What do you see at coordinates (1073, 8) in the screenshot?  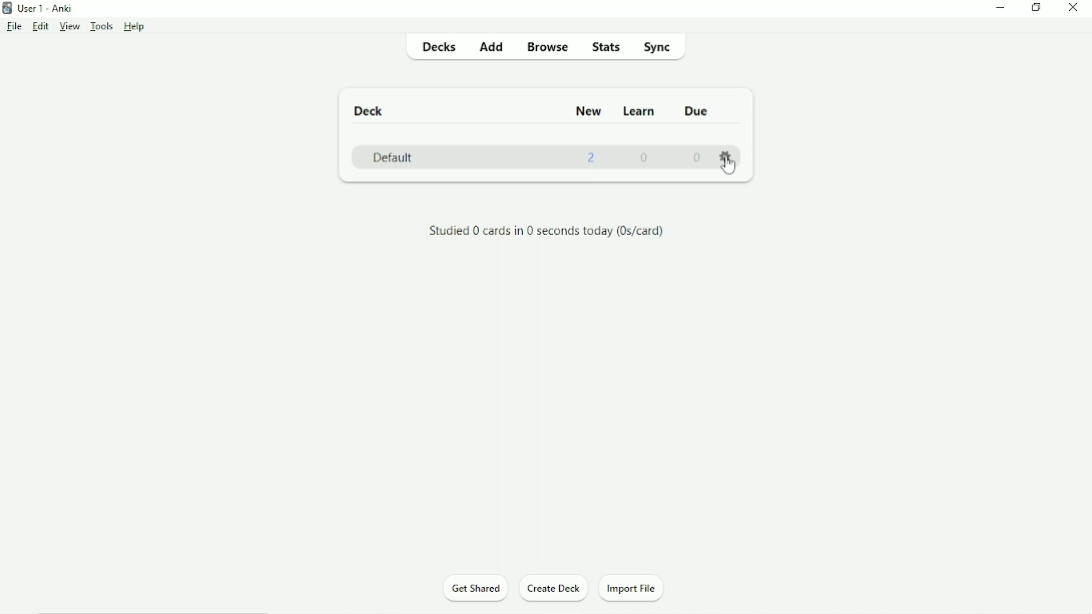 I see `Close` at bounding box center [1073, 8].